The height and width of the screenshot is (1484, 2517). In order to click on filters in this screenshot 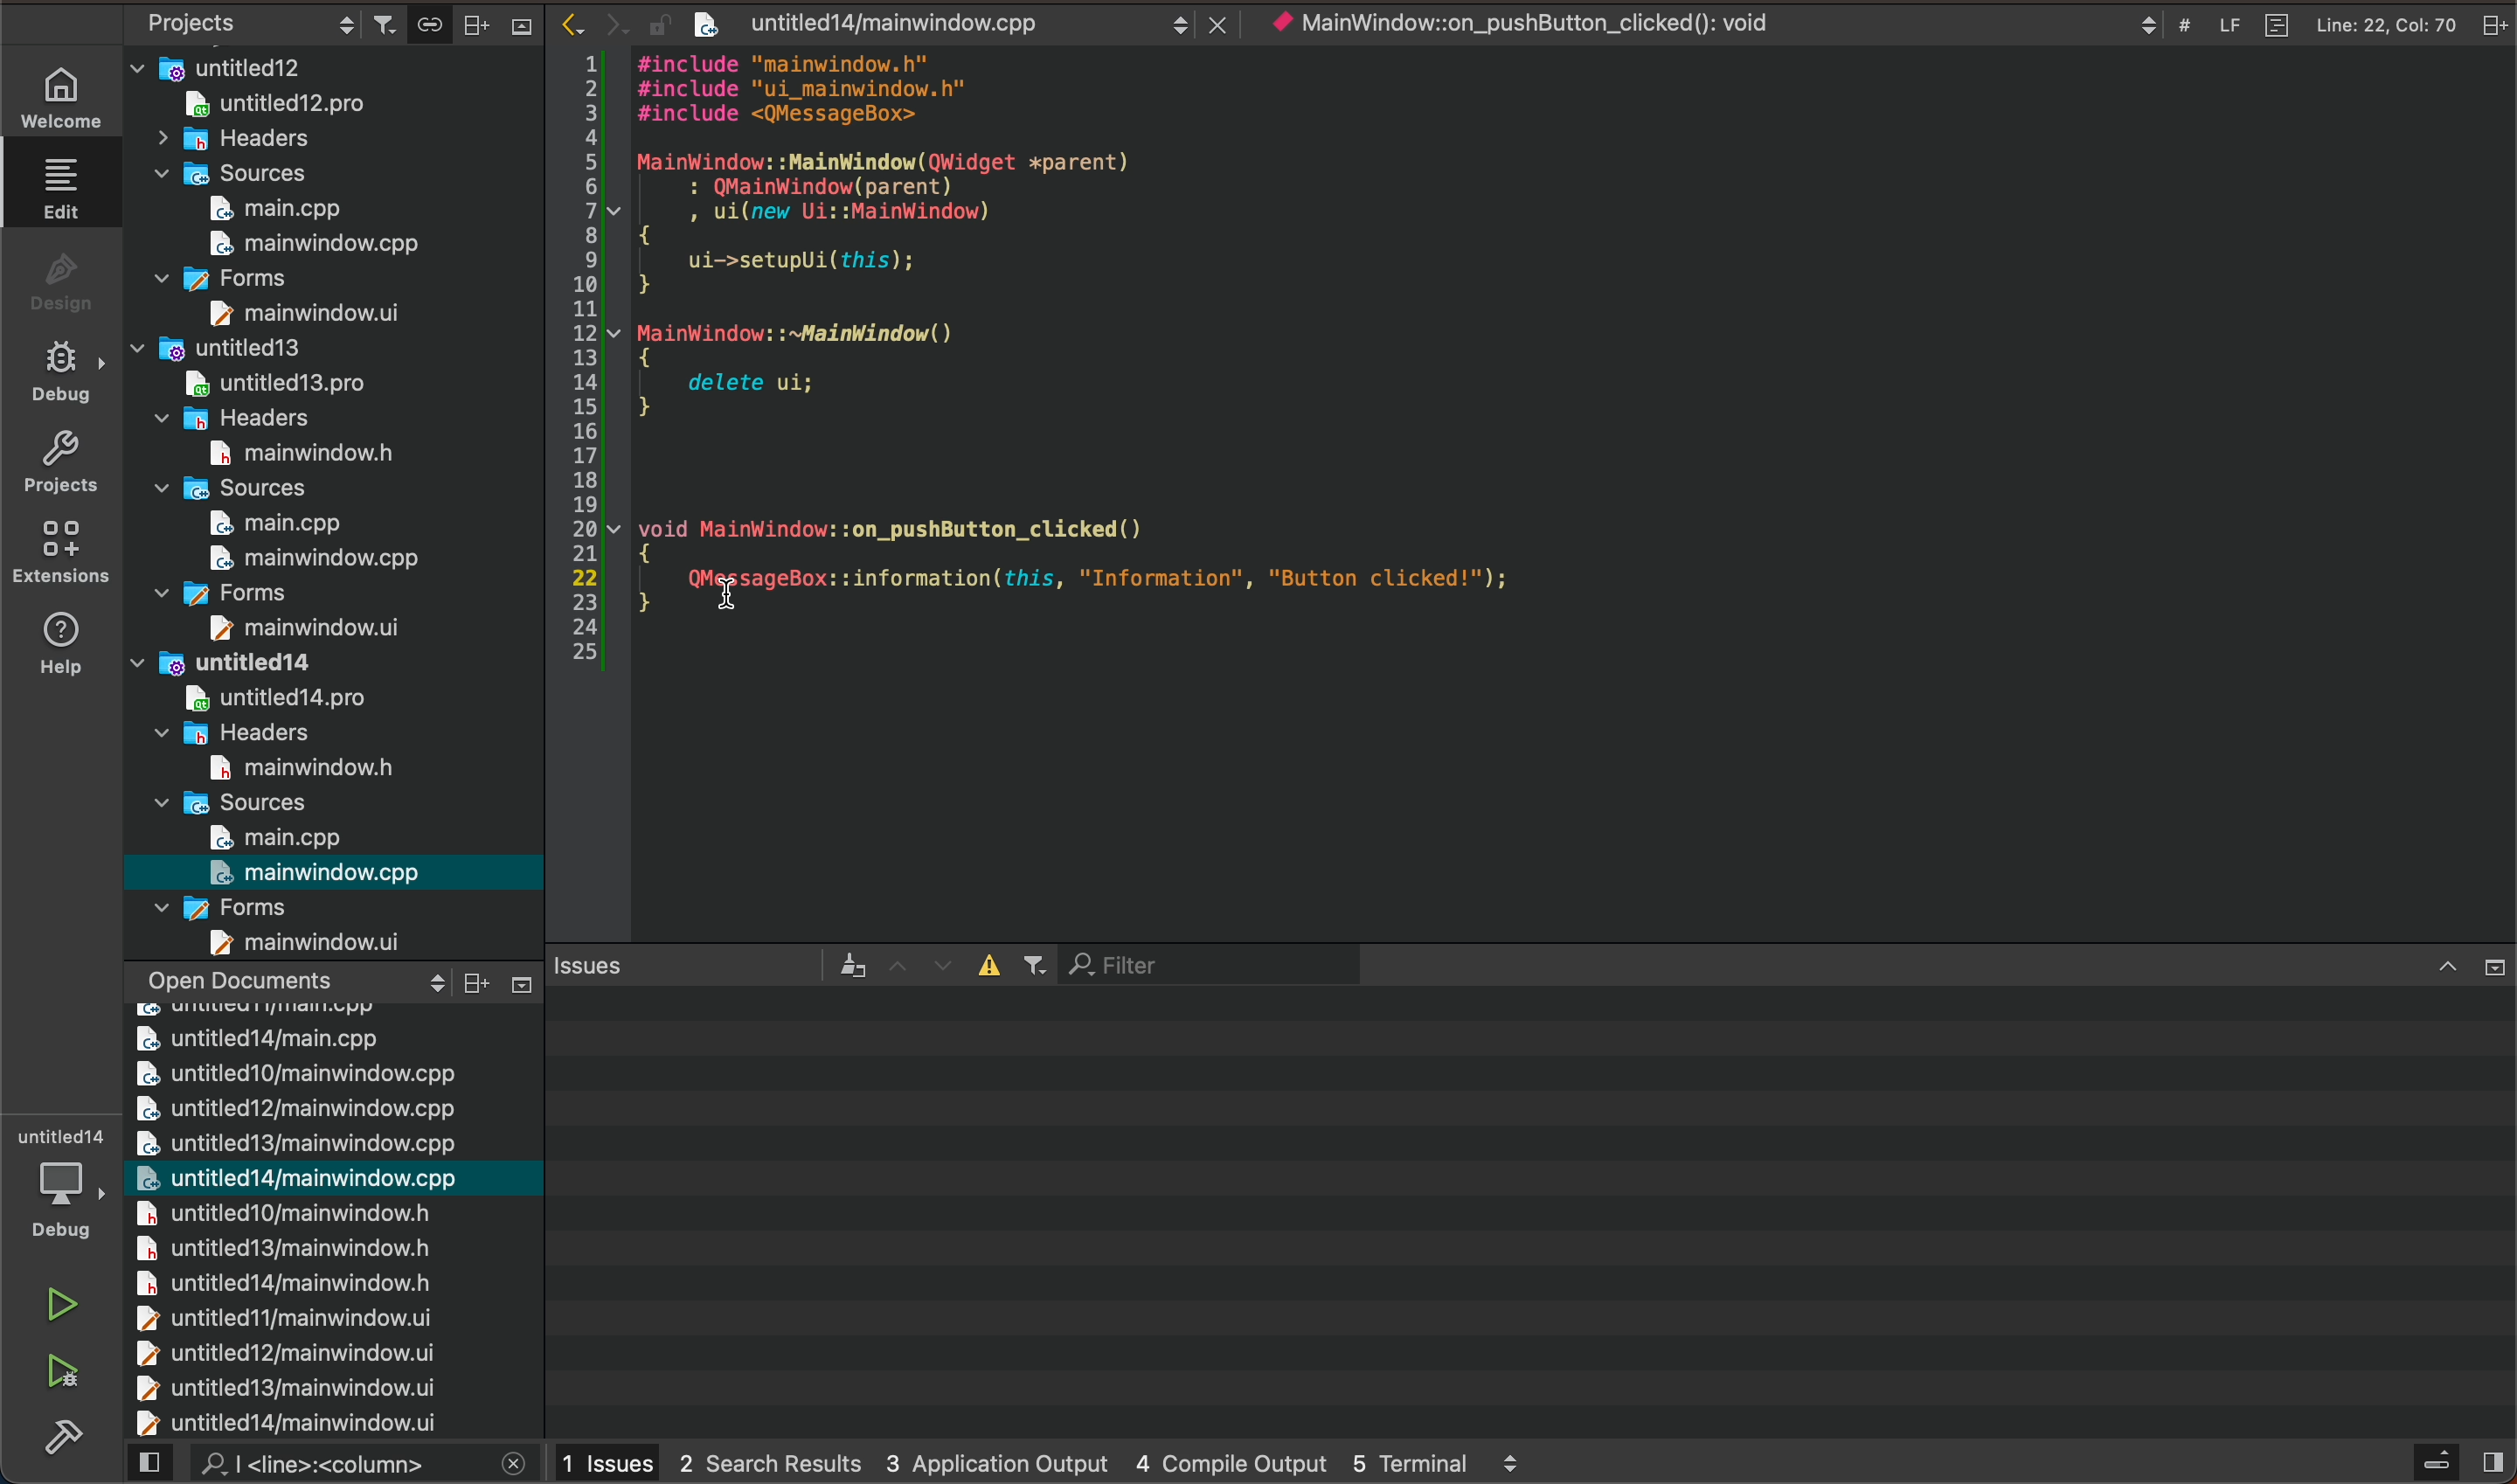, I will do `click(1017, 966)`.